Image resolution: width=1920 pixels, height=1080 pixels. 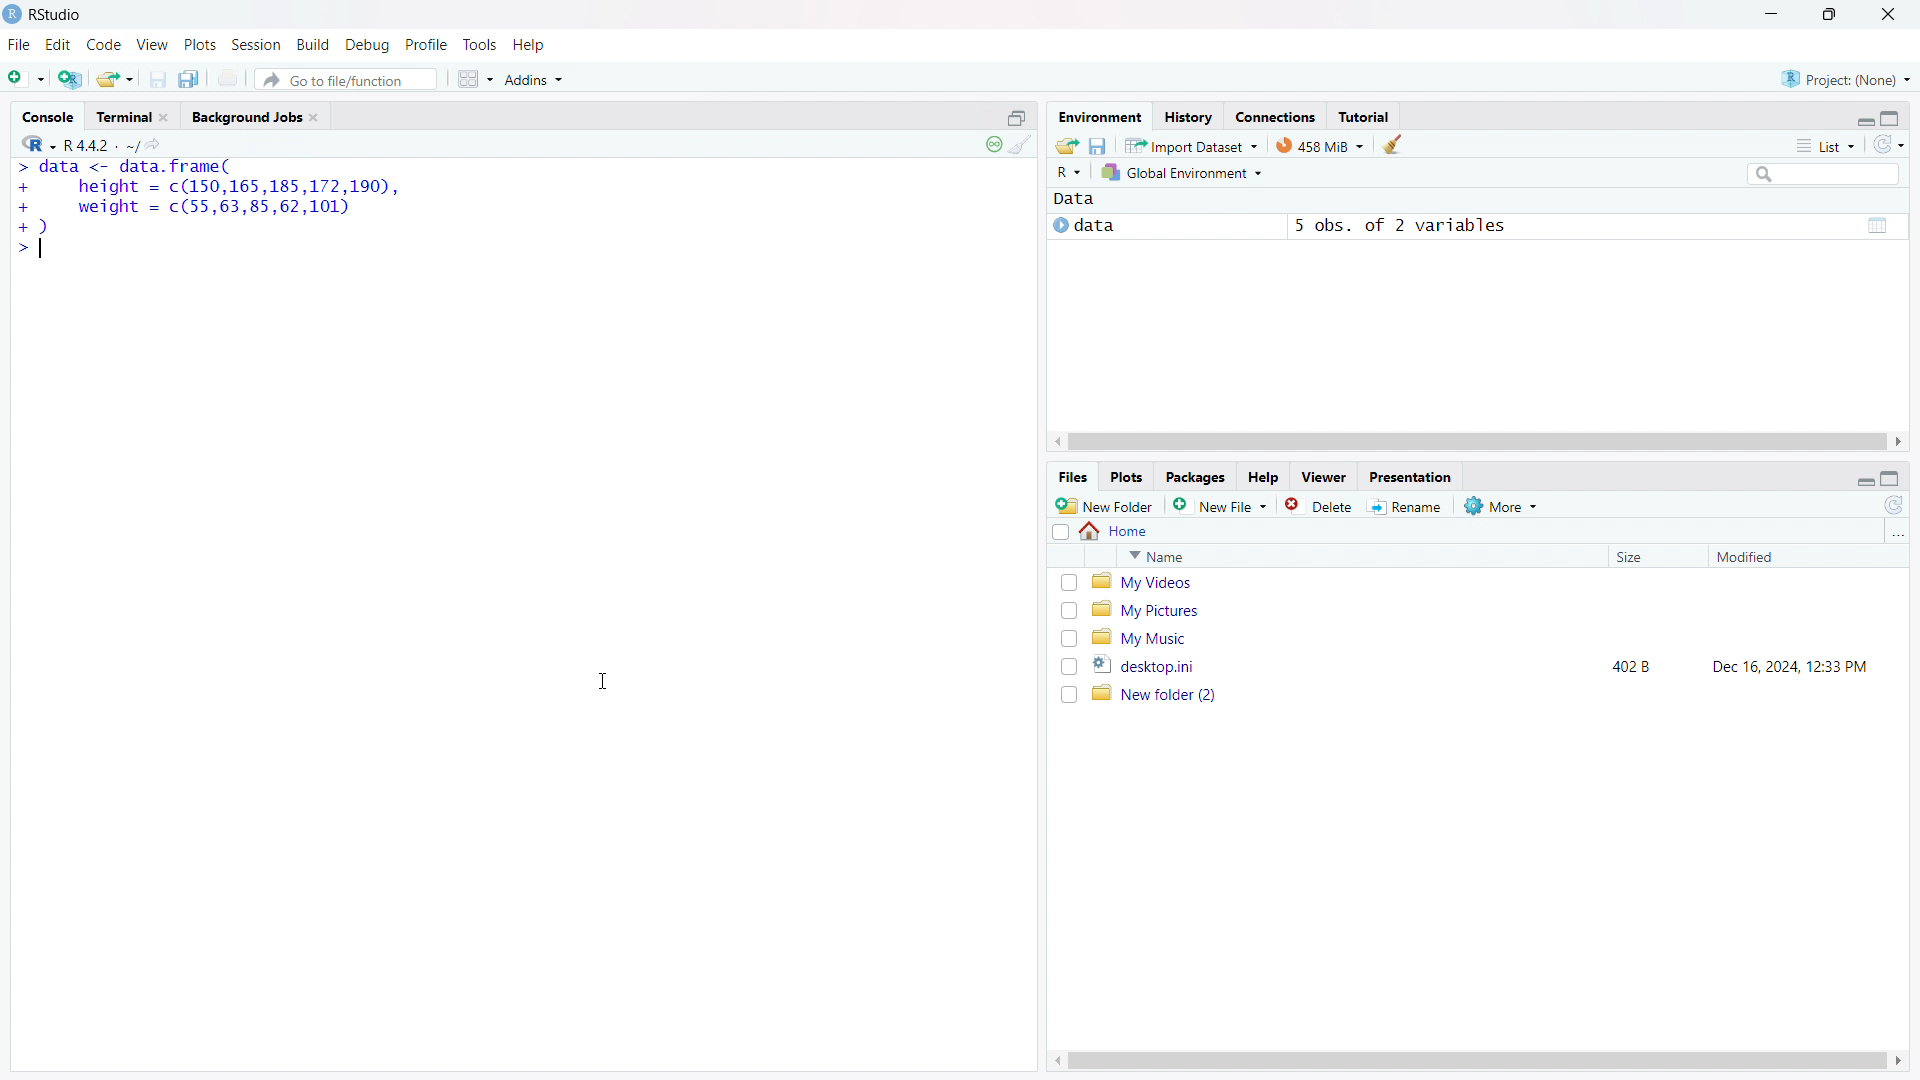 What do you see at coordinates (1825, 145) in the screenshot?
I see `list` at bounding box center [1825, 145].